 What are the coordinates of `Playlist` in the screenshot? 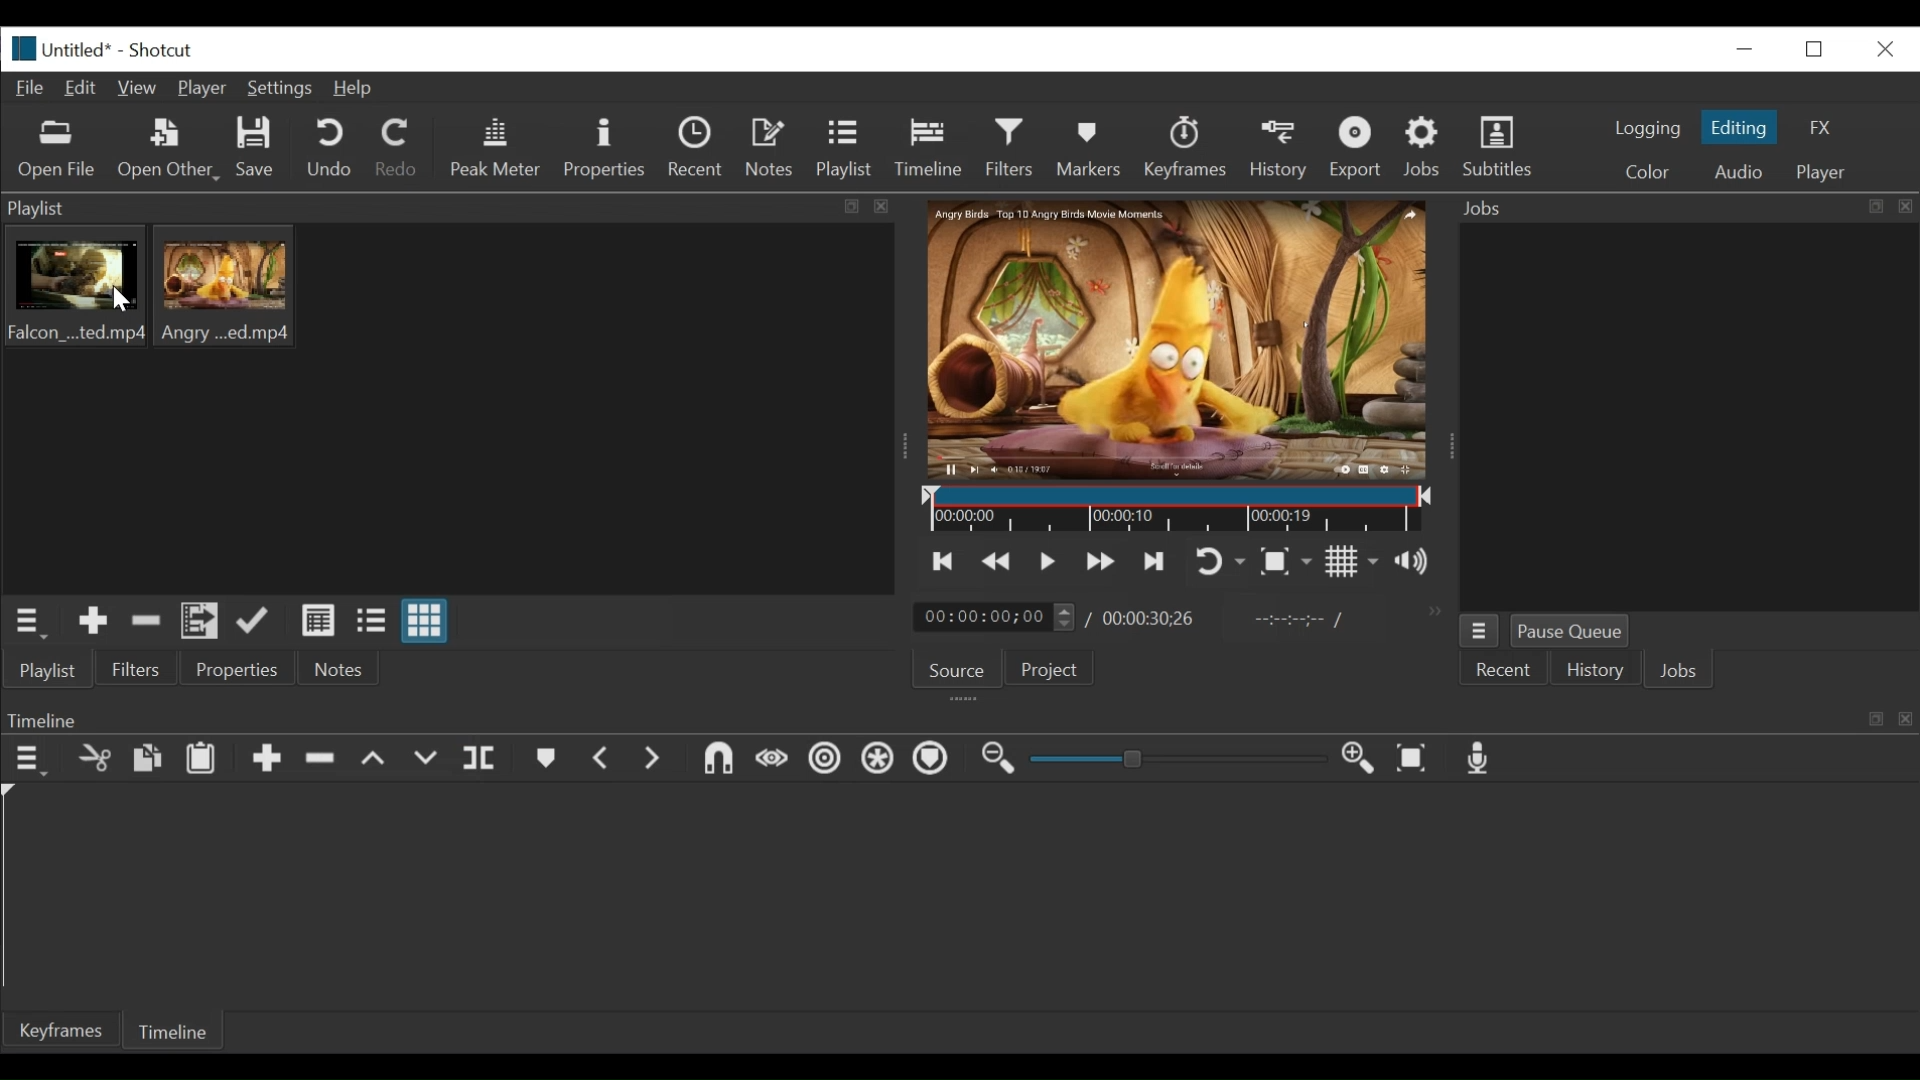 It's located at (845, 150).